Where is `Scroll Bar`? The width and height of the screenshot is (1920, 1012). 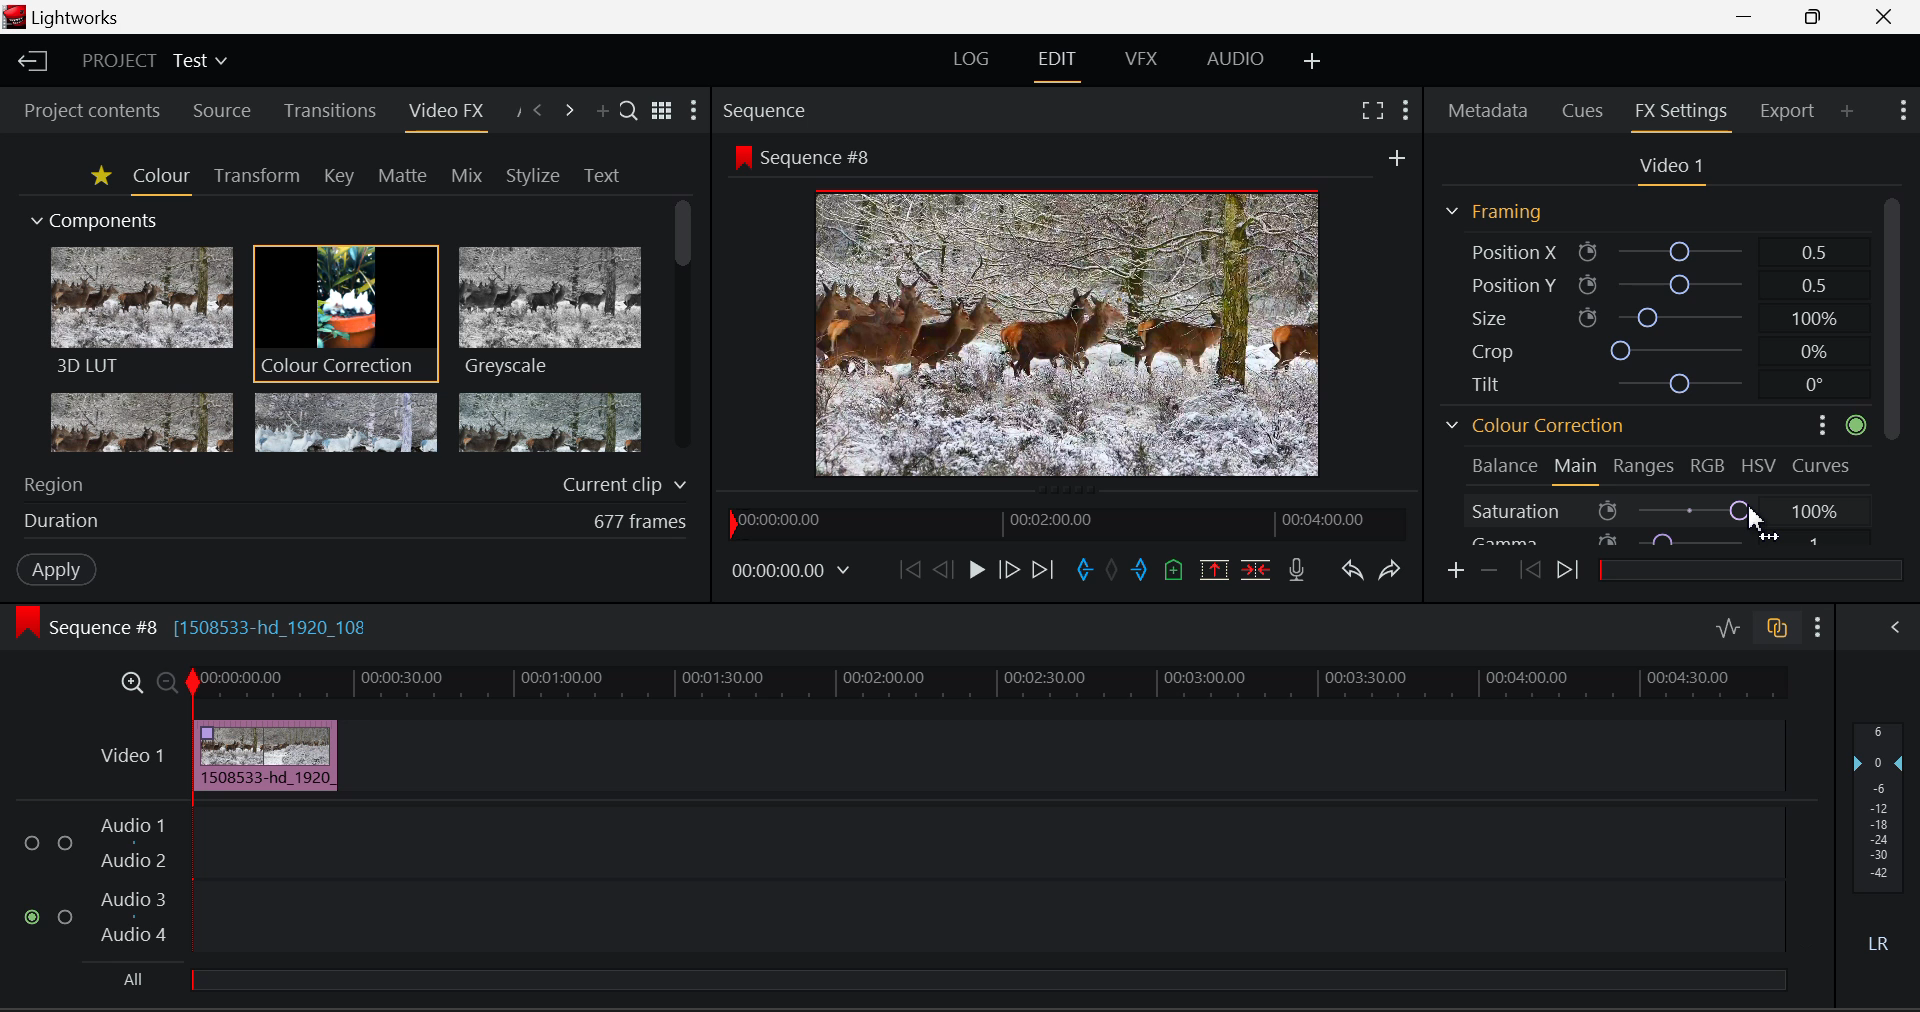
Scroll Bar is located at coordinates (1894, 368).